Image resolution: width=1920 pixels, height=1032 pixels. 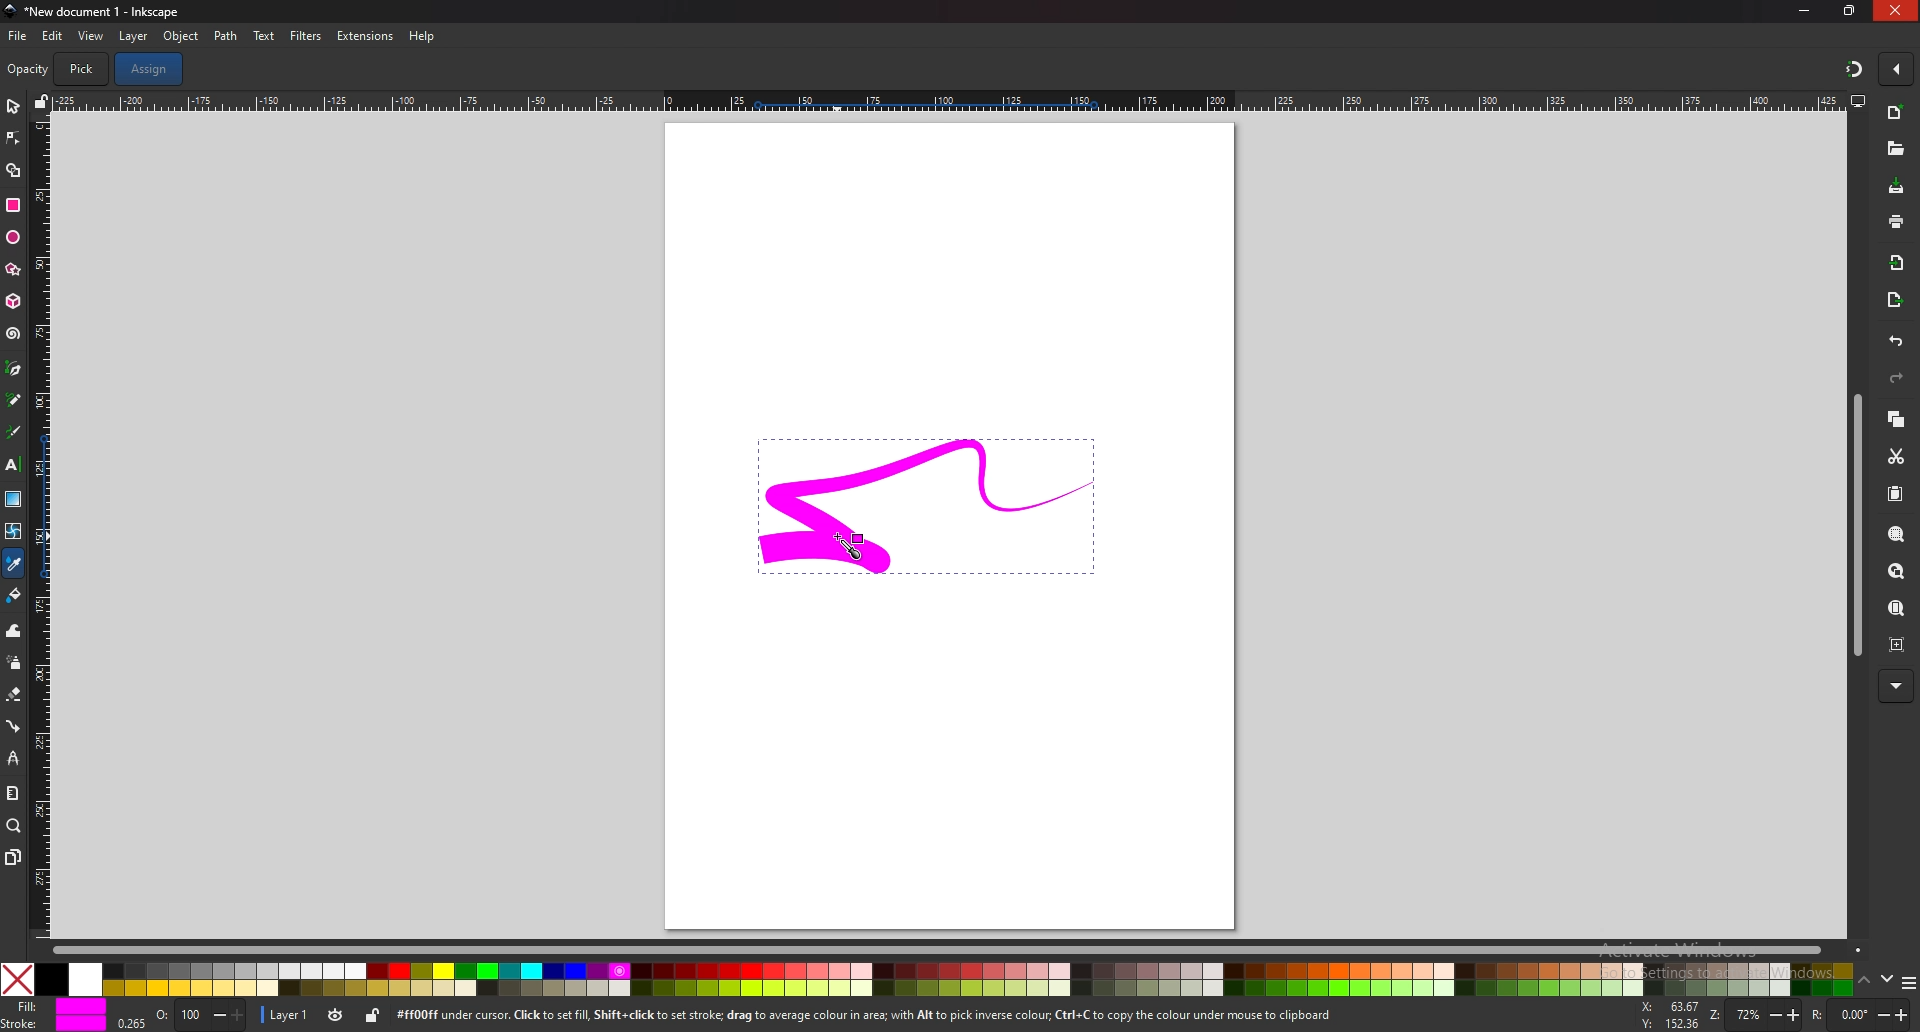 What do you see at coordinates (41, 101) in the screenshot?
I see `lock guide` at bounding box center [41, 101].